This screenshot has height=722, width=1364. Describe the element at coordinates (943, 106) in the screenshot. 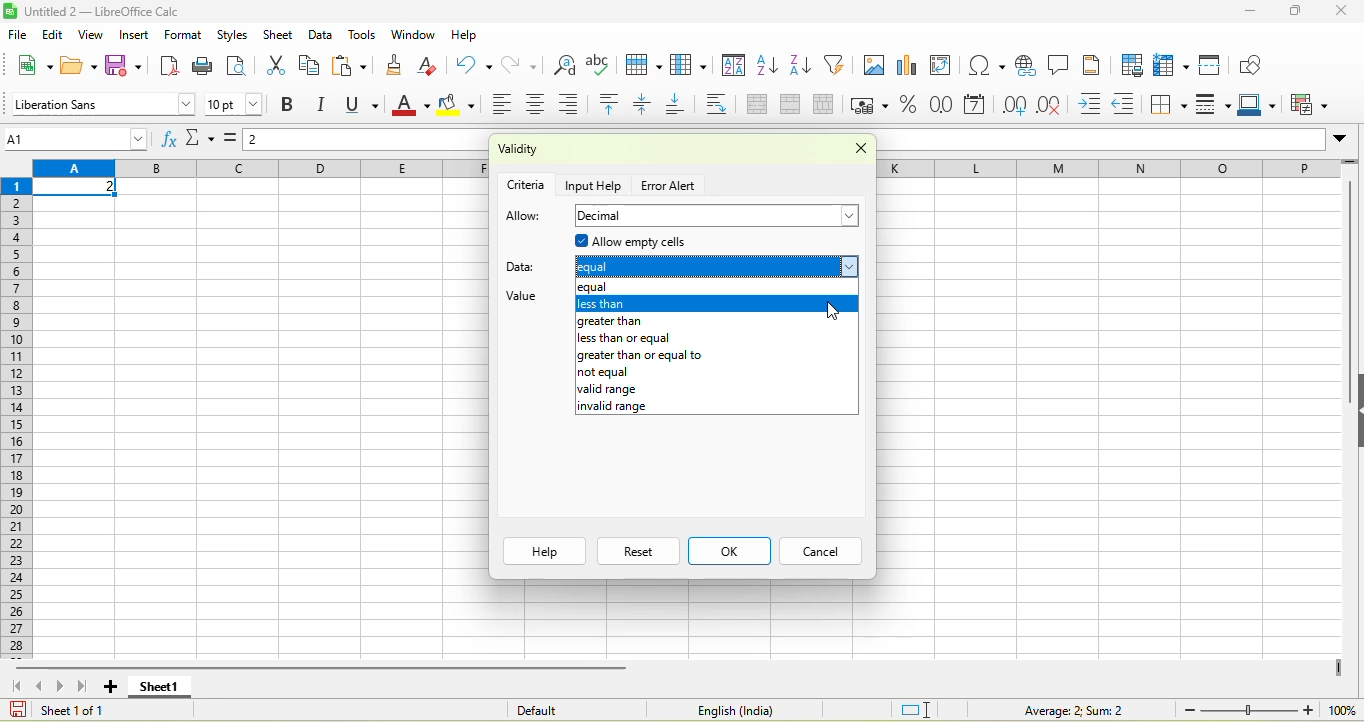

I see `format as number` at that location.